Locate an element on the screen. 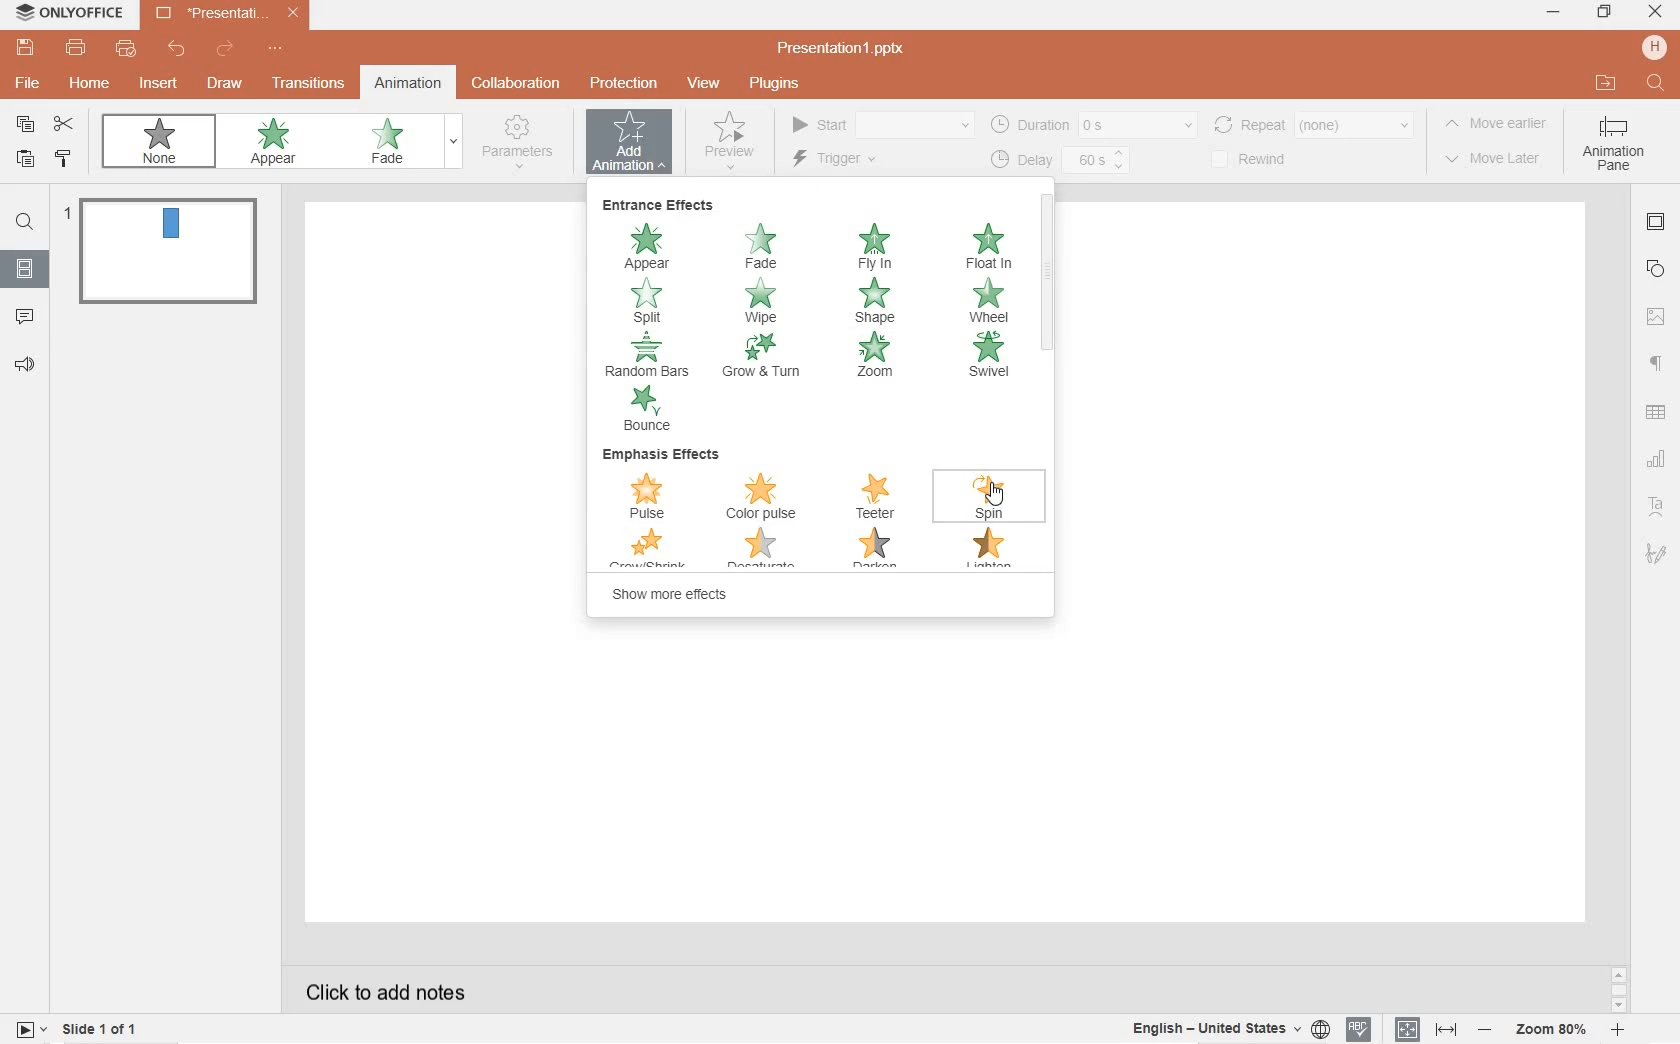  scrollbar is located at coordinates (1046, 269).